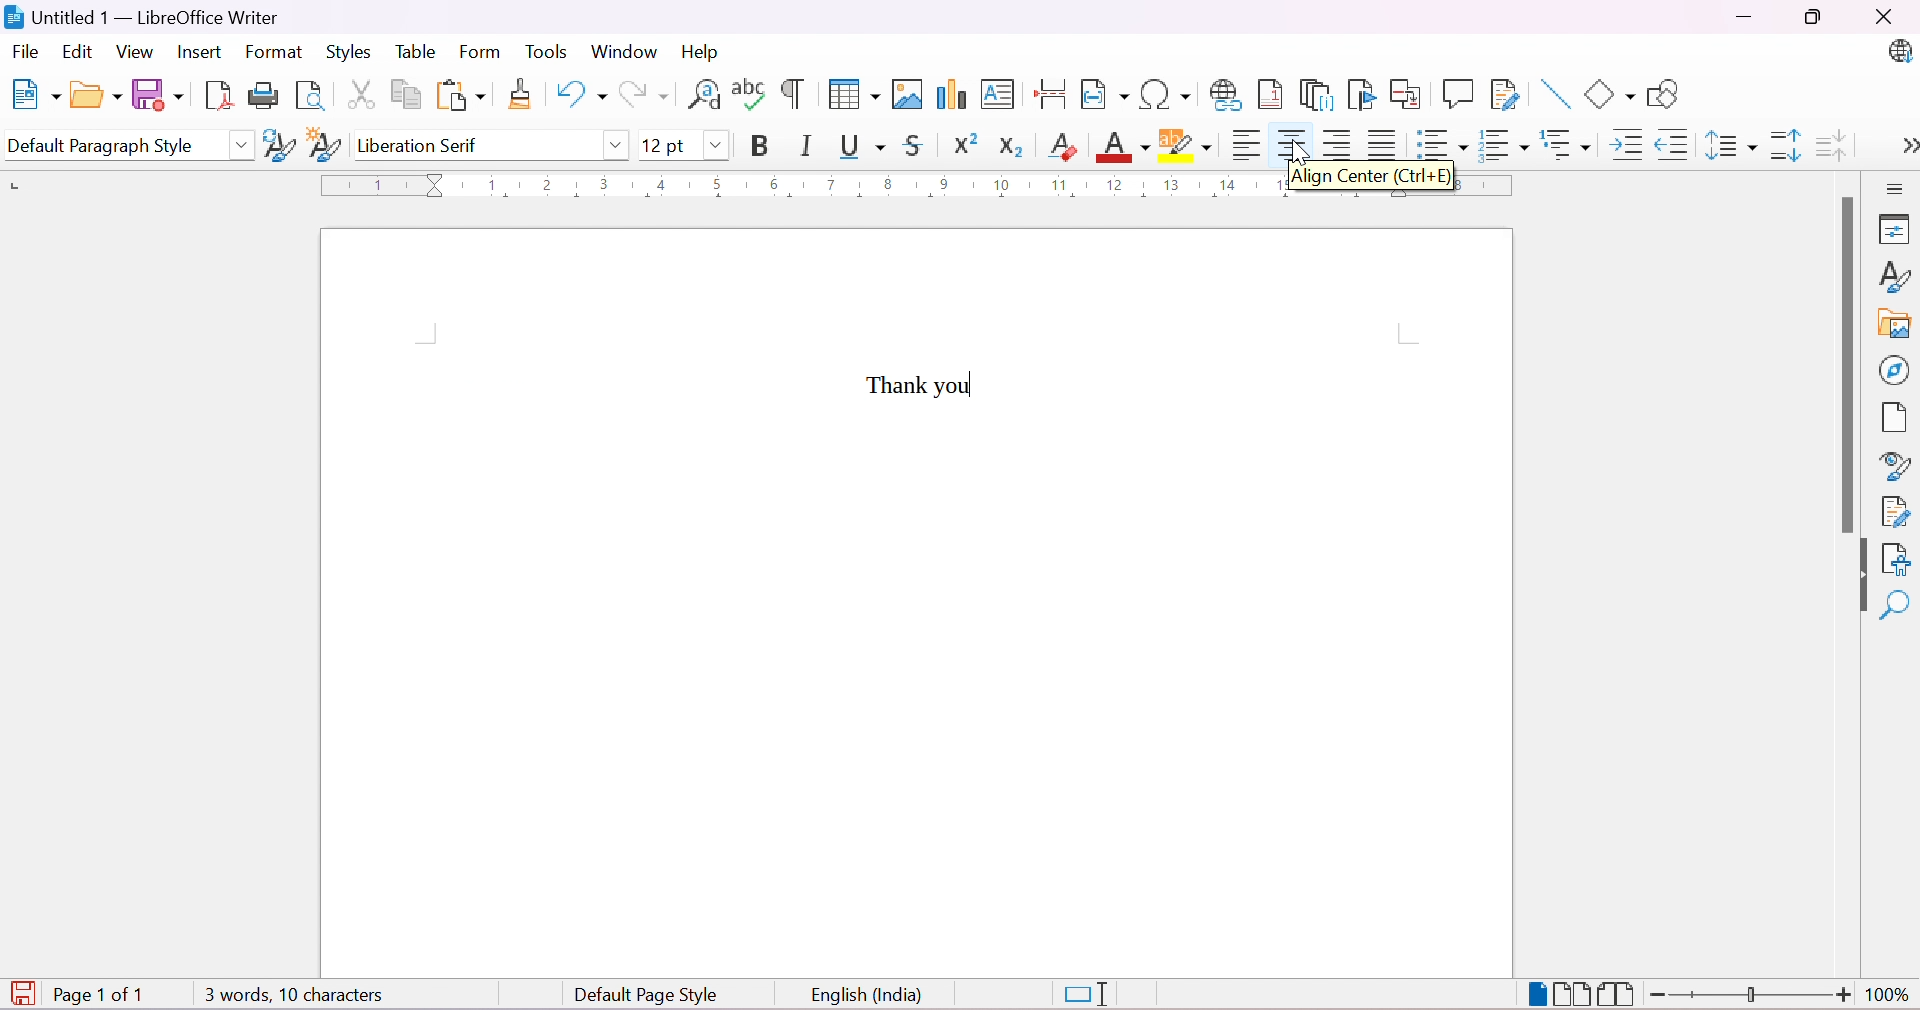  What do you see at coordinates (1313, 95) in the screenshot?
I see `Insert Endnote` at bounding box center [1313, 95].